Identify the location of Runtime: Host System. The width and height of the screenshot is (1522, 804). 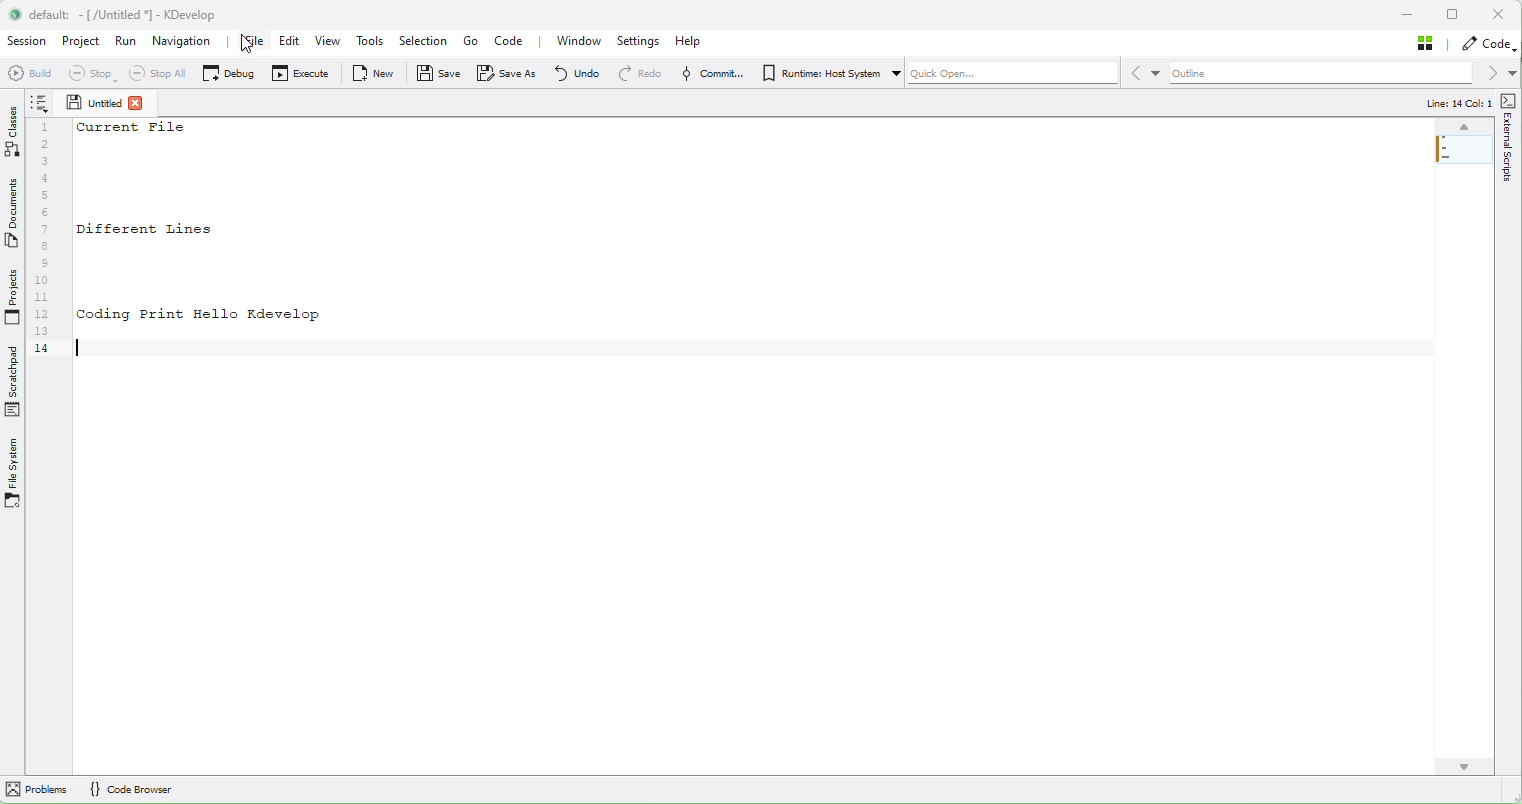
(827, 72).